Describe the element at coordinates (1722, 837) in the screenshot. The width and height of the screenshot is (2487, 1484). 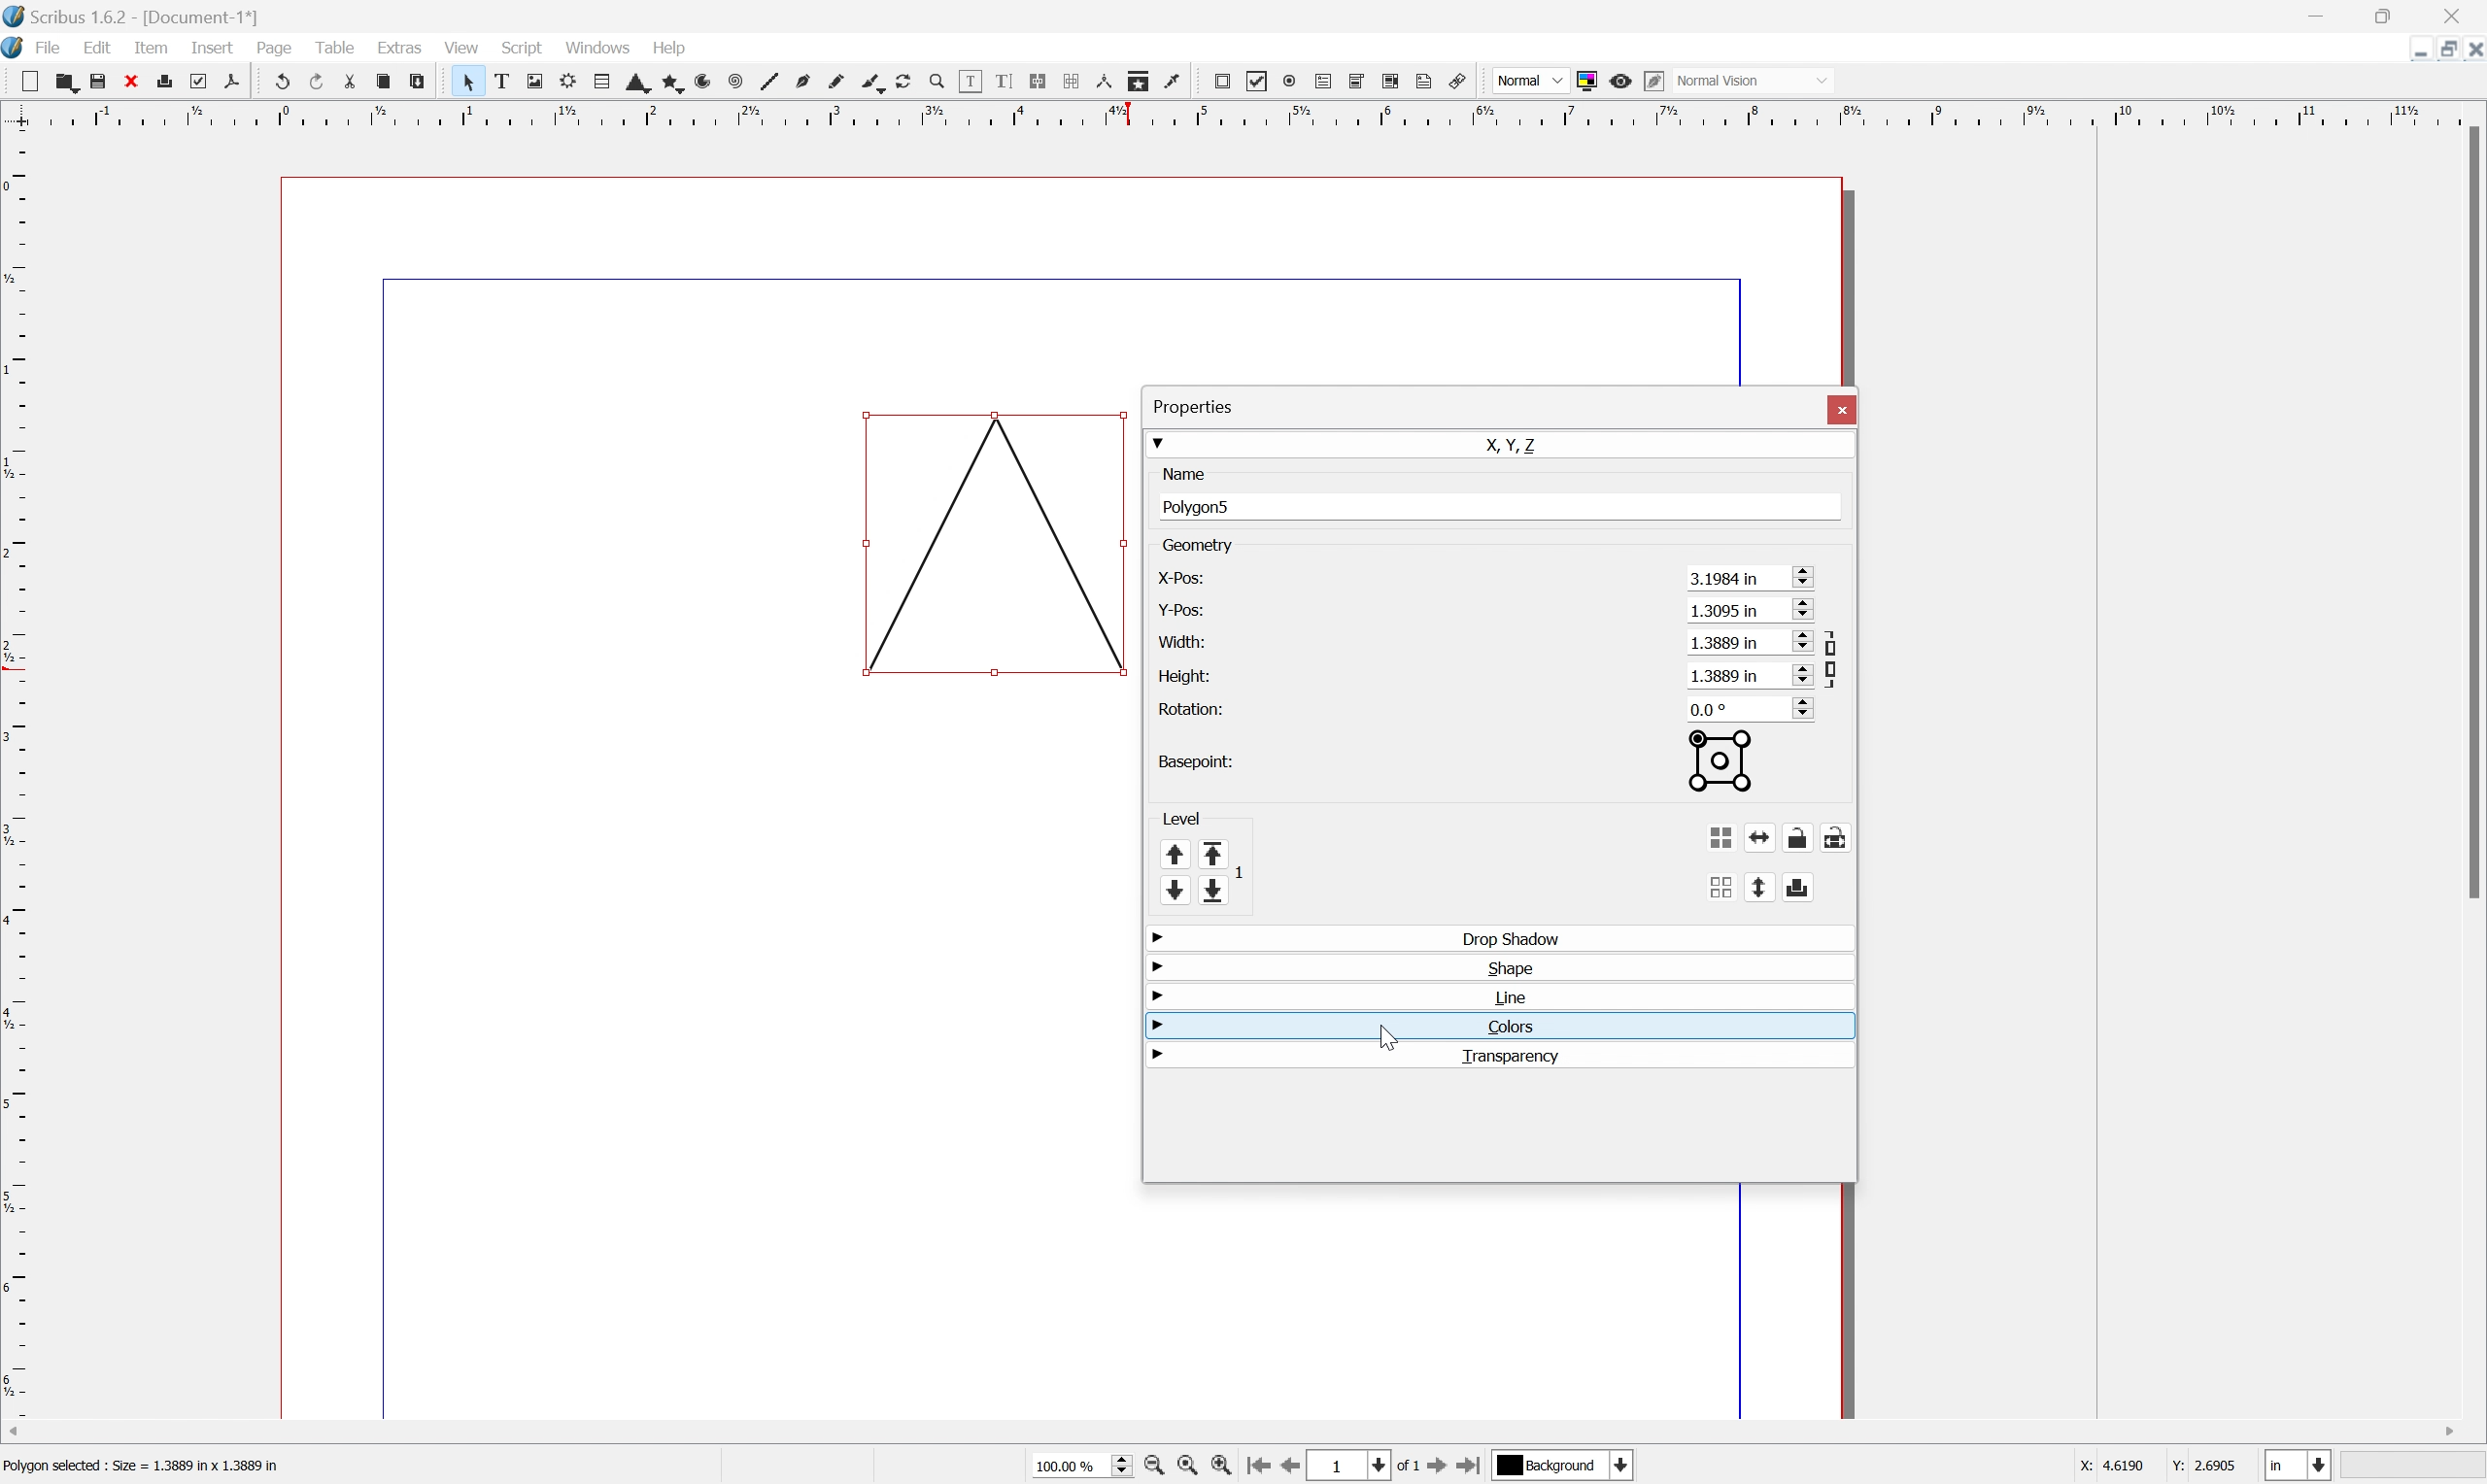
I see `Group the selected objects` at that location.